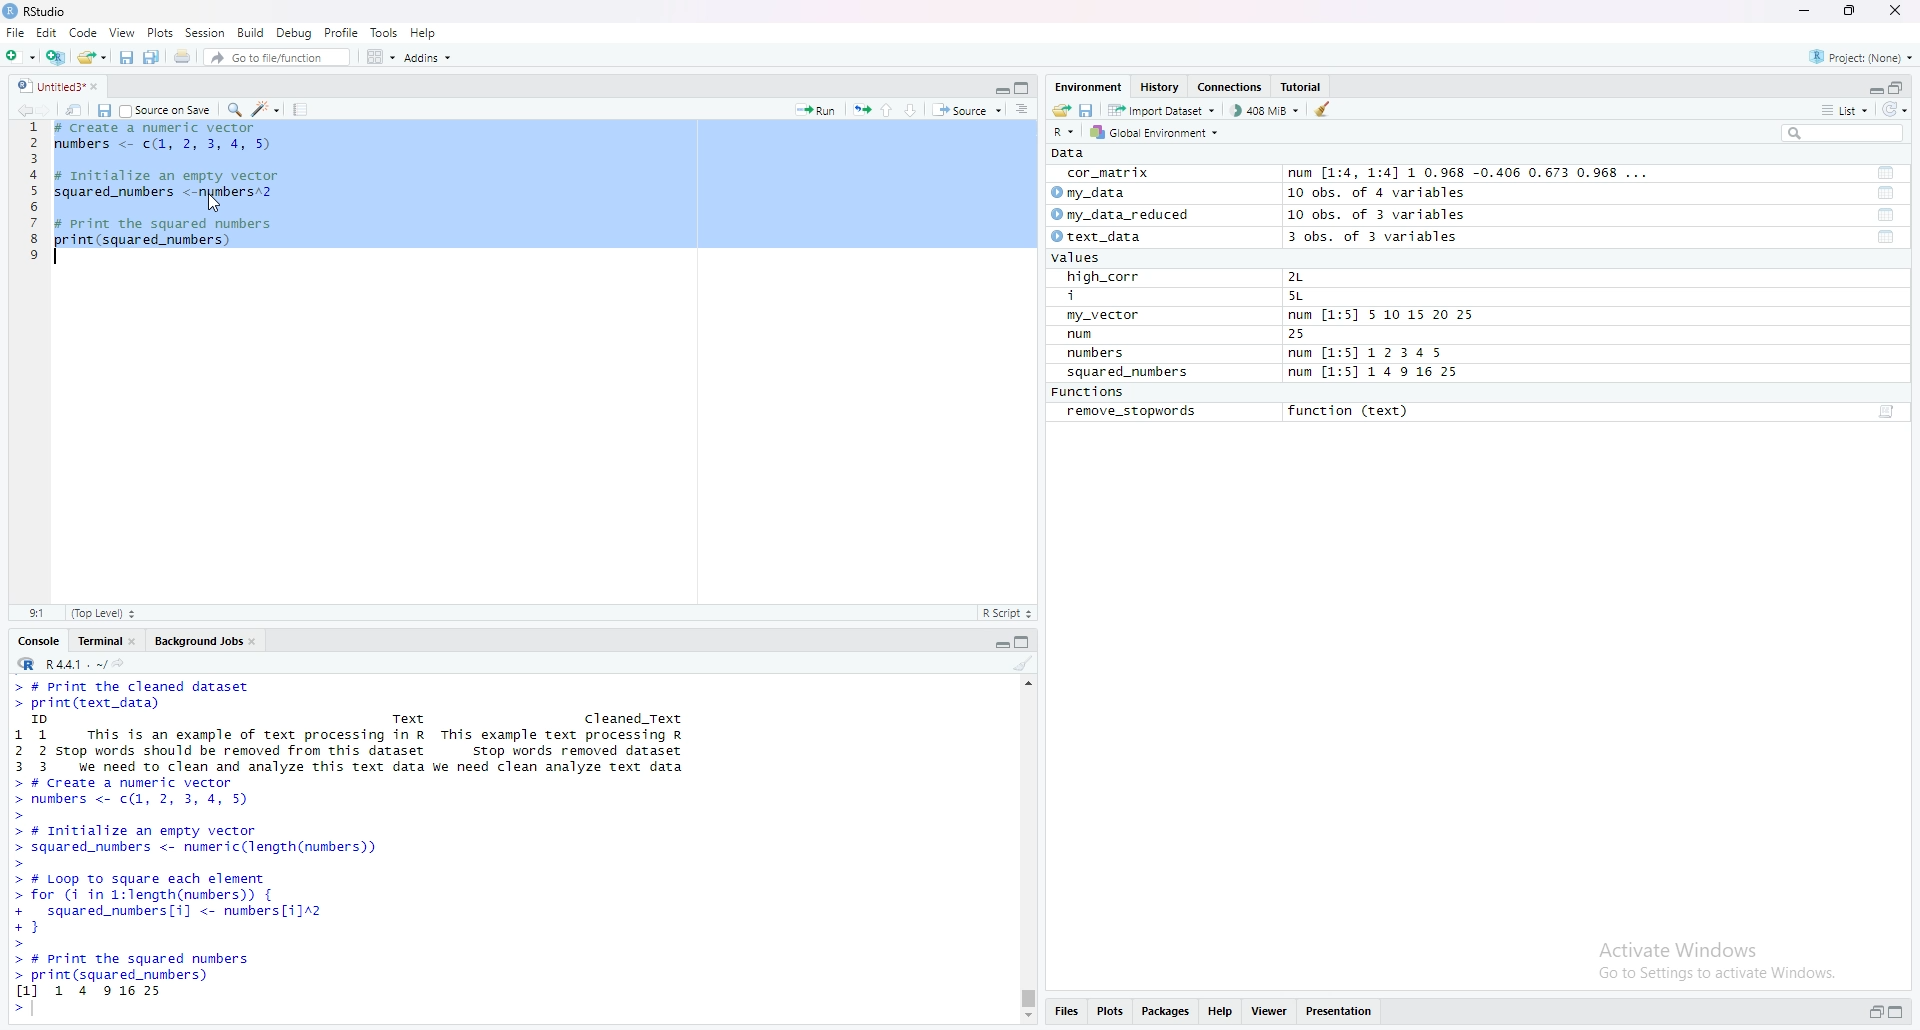 Image resolution: width=1920 pixels, height=1030 pixels. What do you see at coordinates (816, 108) in the screenshot?
I see `Run` at bounding box center [816, 108].